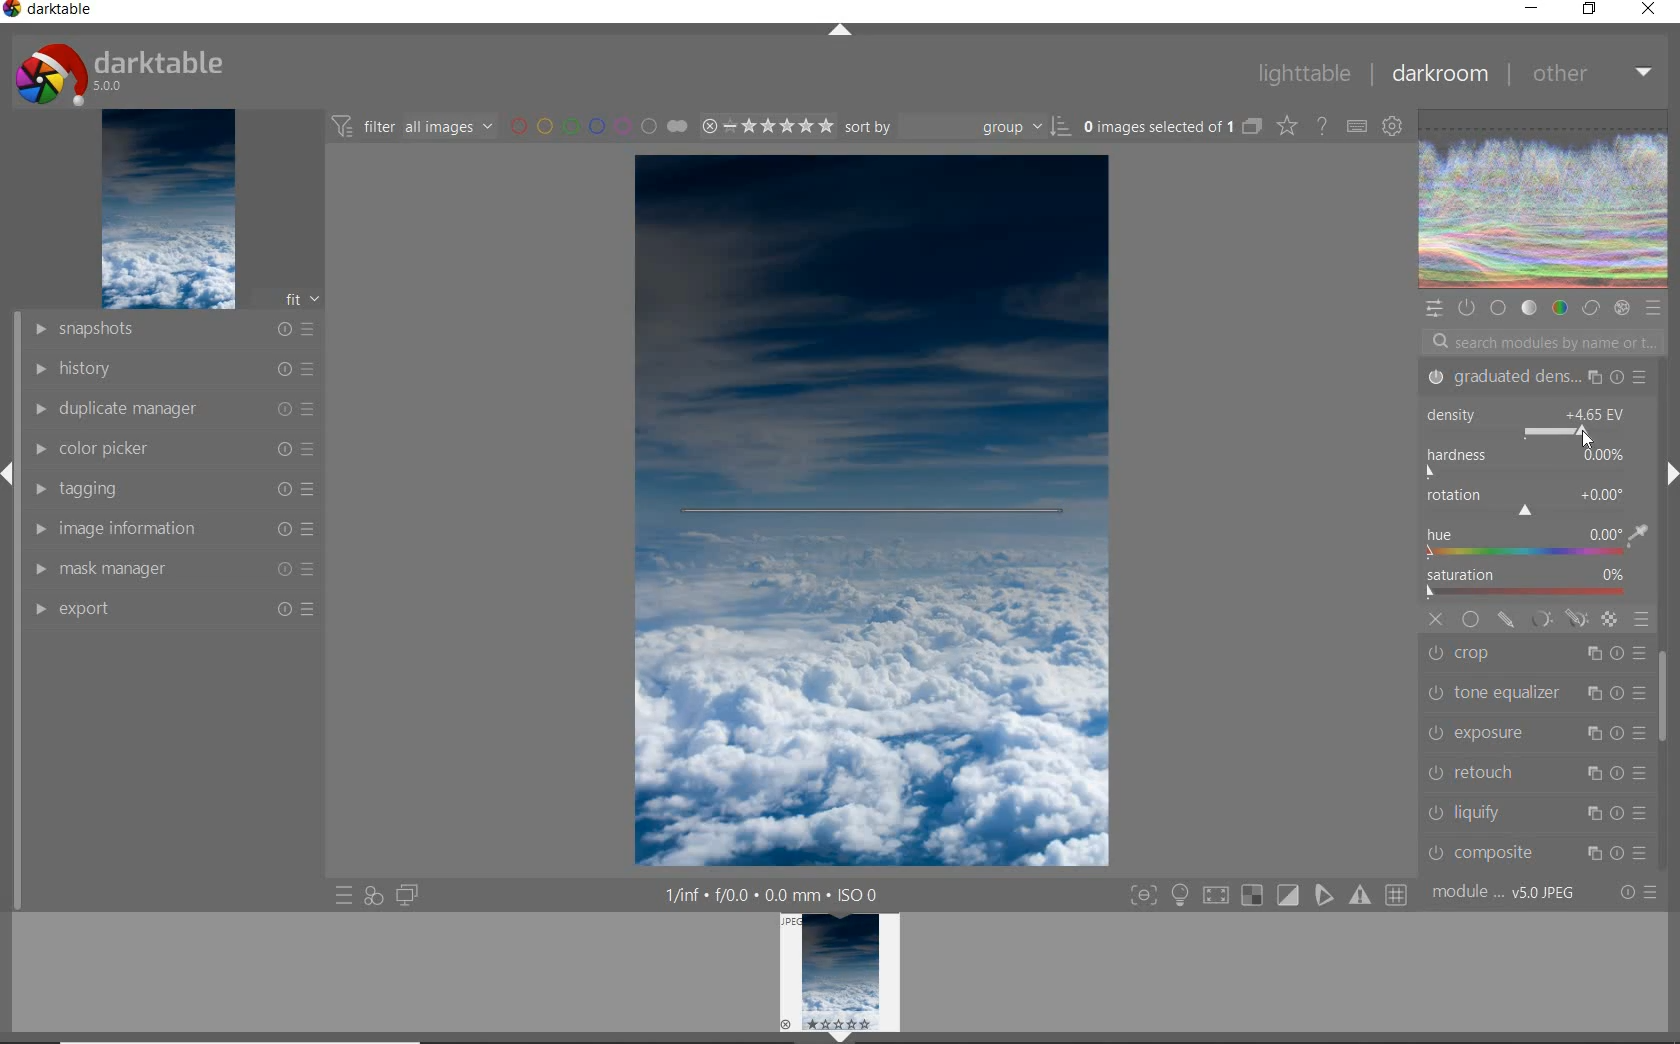  Describe the element at coordinates (1534, 585) in the screenshot. I see `SATURATION` at that location.